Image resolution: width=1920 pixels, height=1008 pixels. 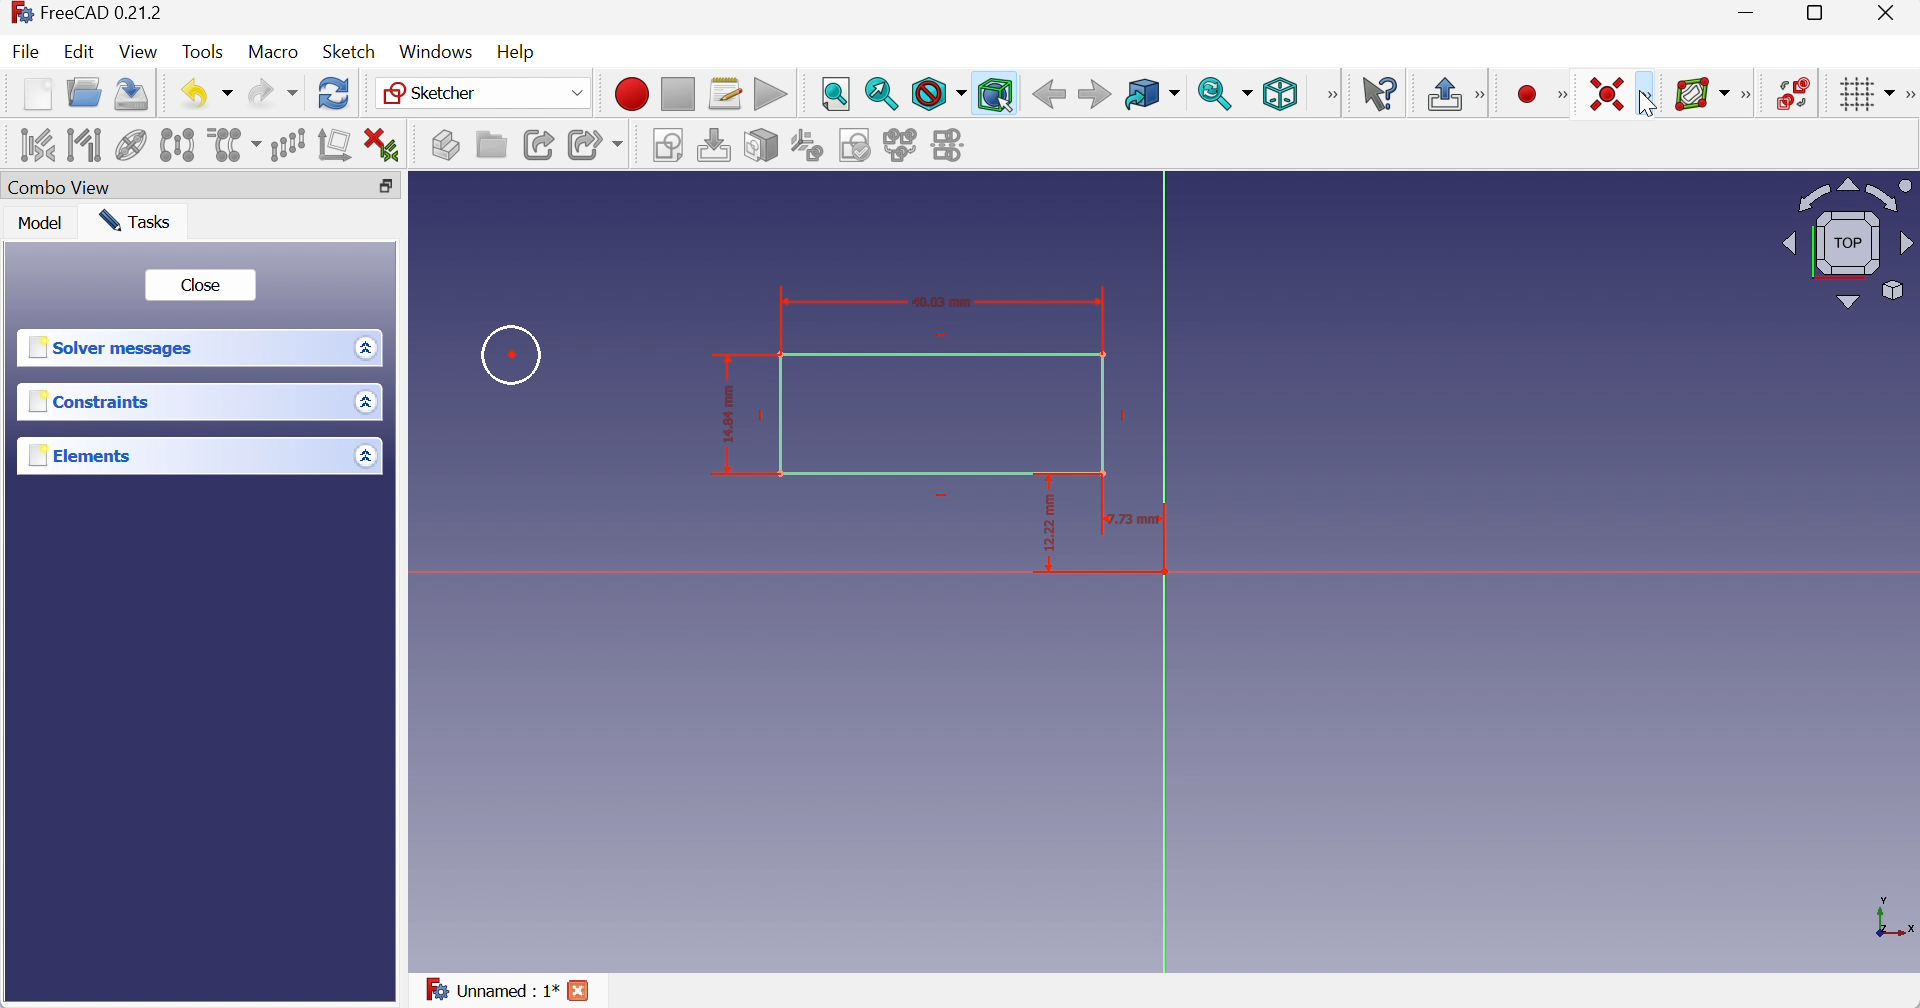 I want to click on Isometric, so click(x=1281, y=95).